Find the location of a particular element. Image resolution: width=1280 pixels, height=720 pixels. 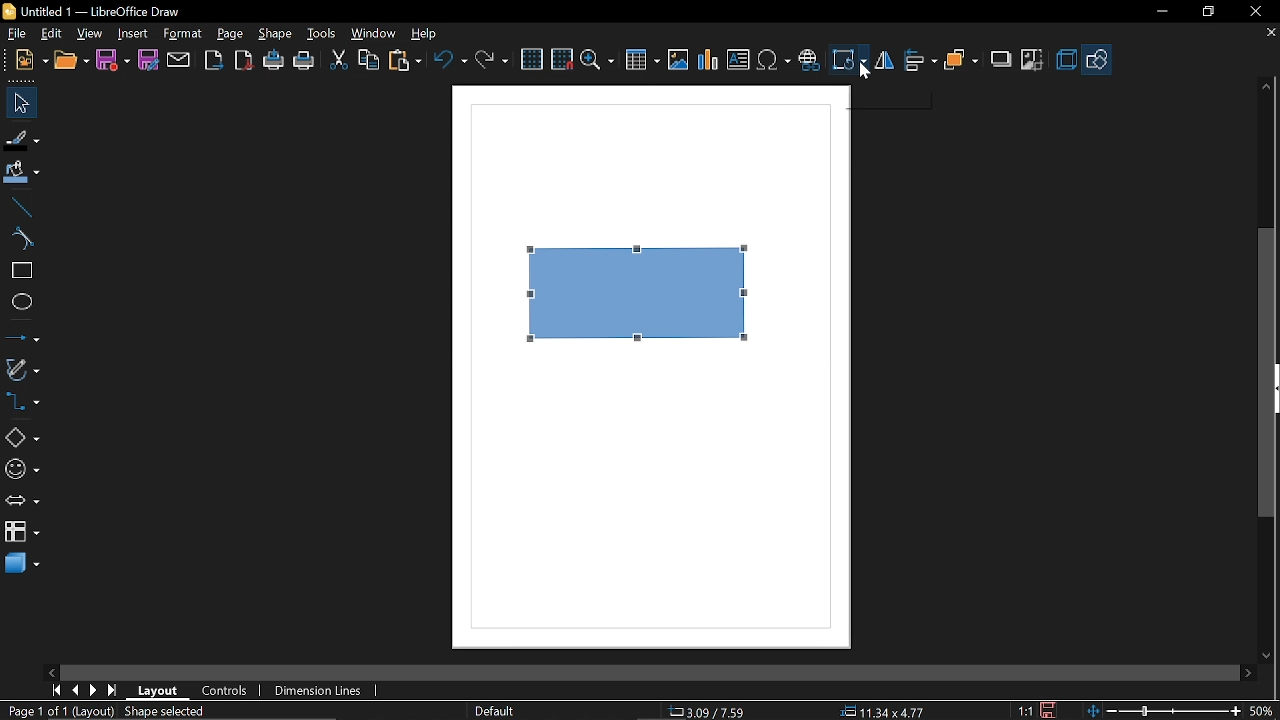

New is located at coordinates (25, 61).